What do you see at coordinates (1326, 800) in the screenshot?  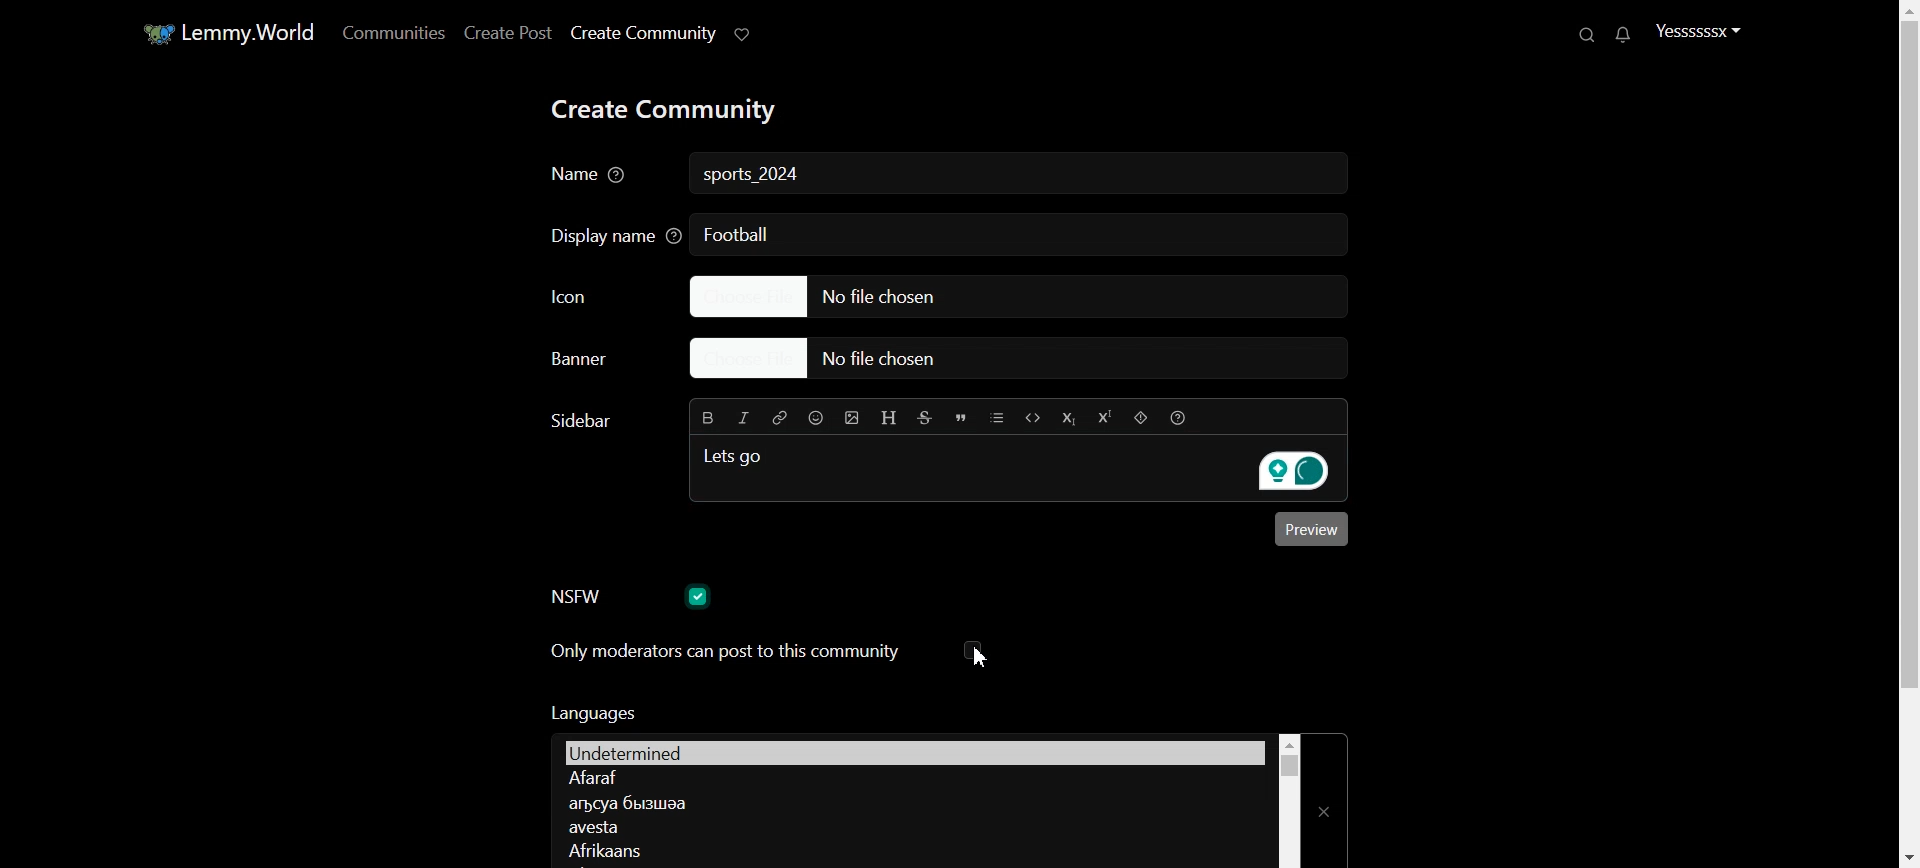 I see `Close Window` at bounding box center [1326, 800].